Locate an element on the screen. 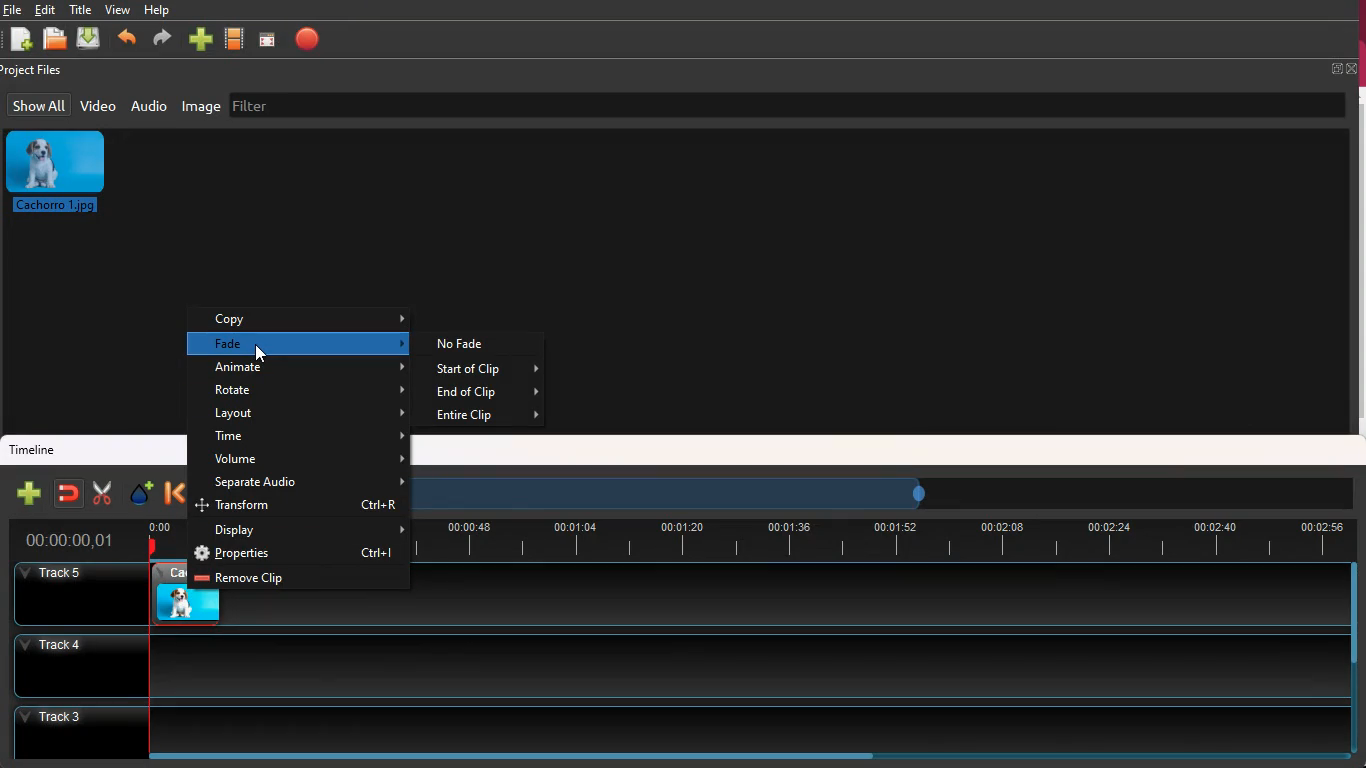 The width and height of the screenshot is (1366, 768). time is located at coordinates (309, 437).